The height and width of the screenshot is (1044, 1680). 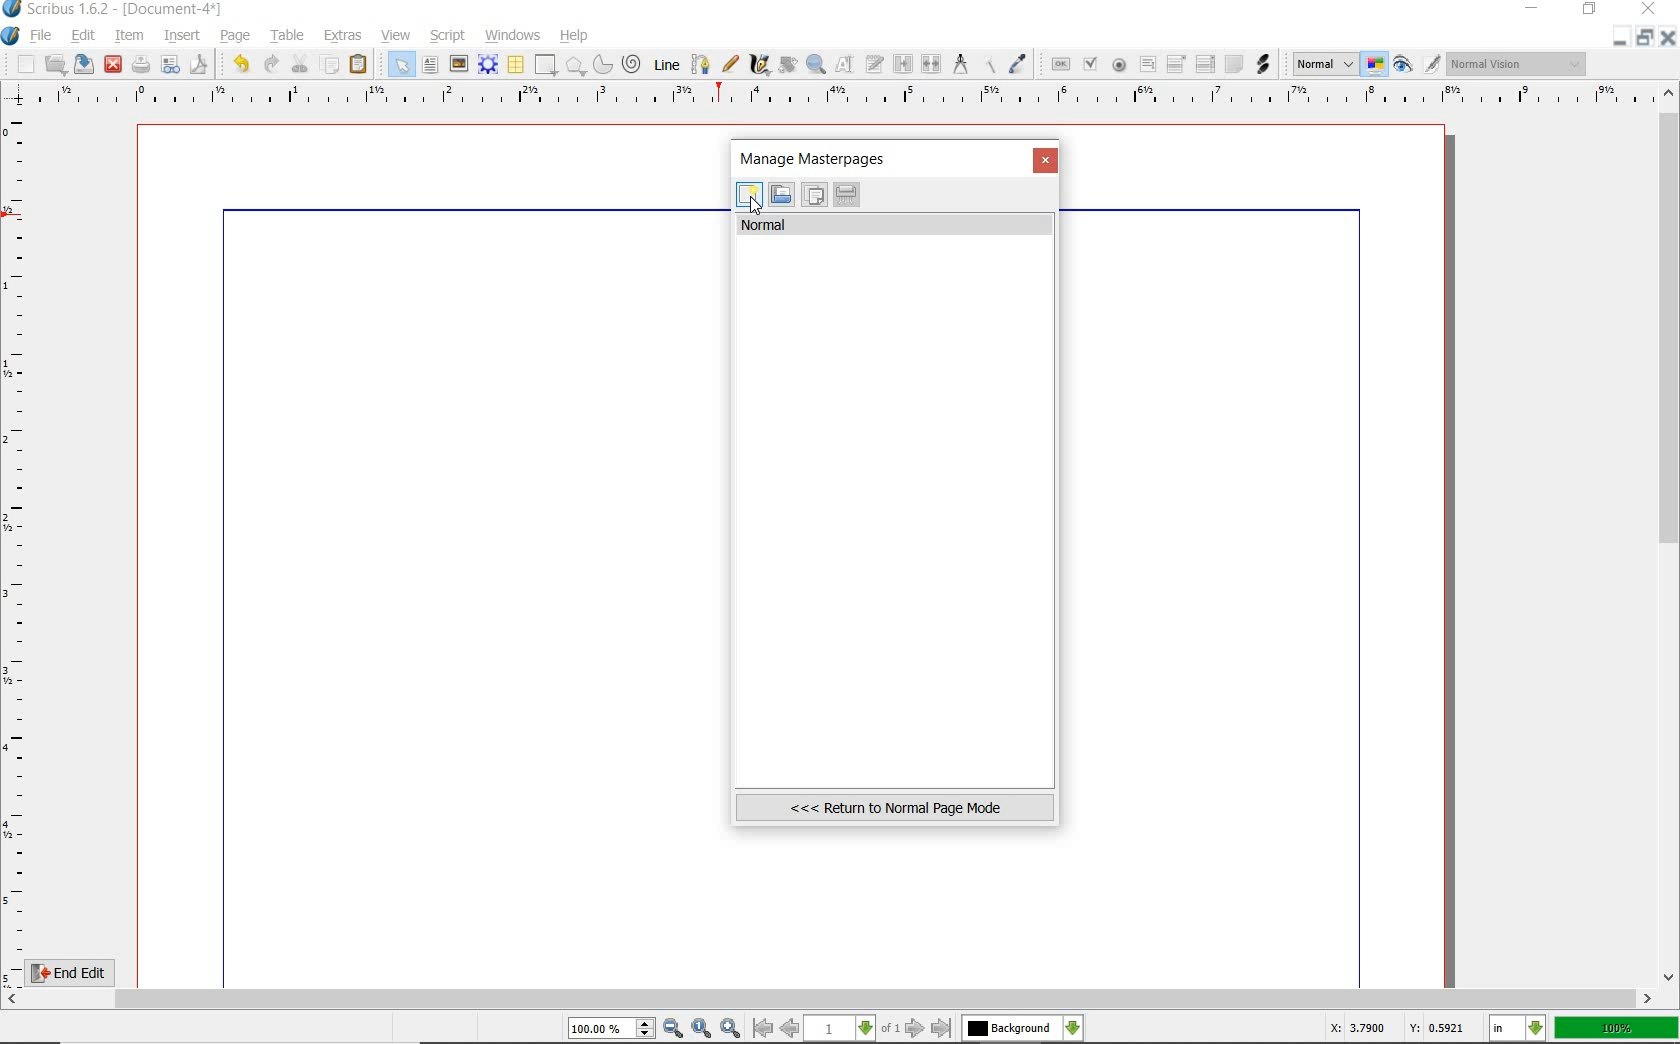 I want to click on render frame, so click(x=488, y=64).